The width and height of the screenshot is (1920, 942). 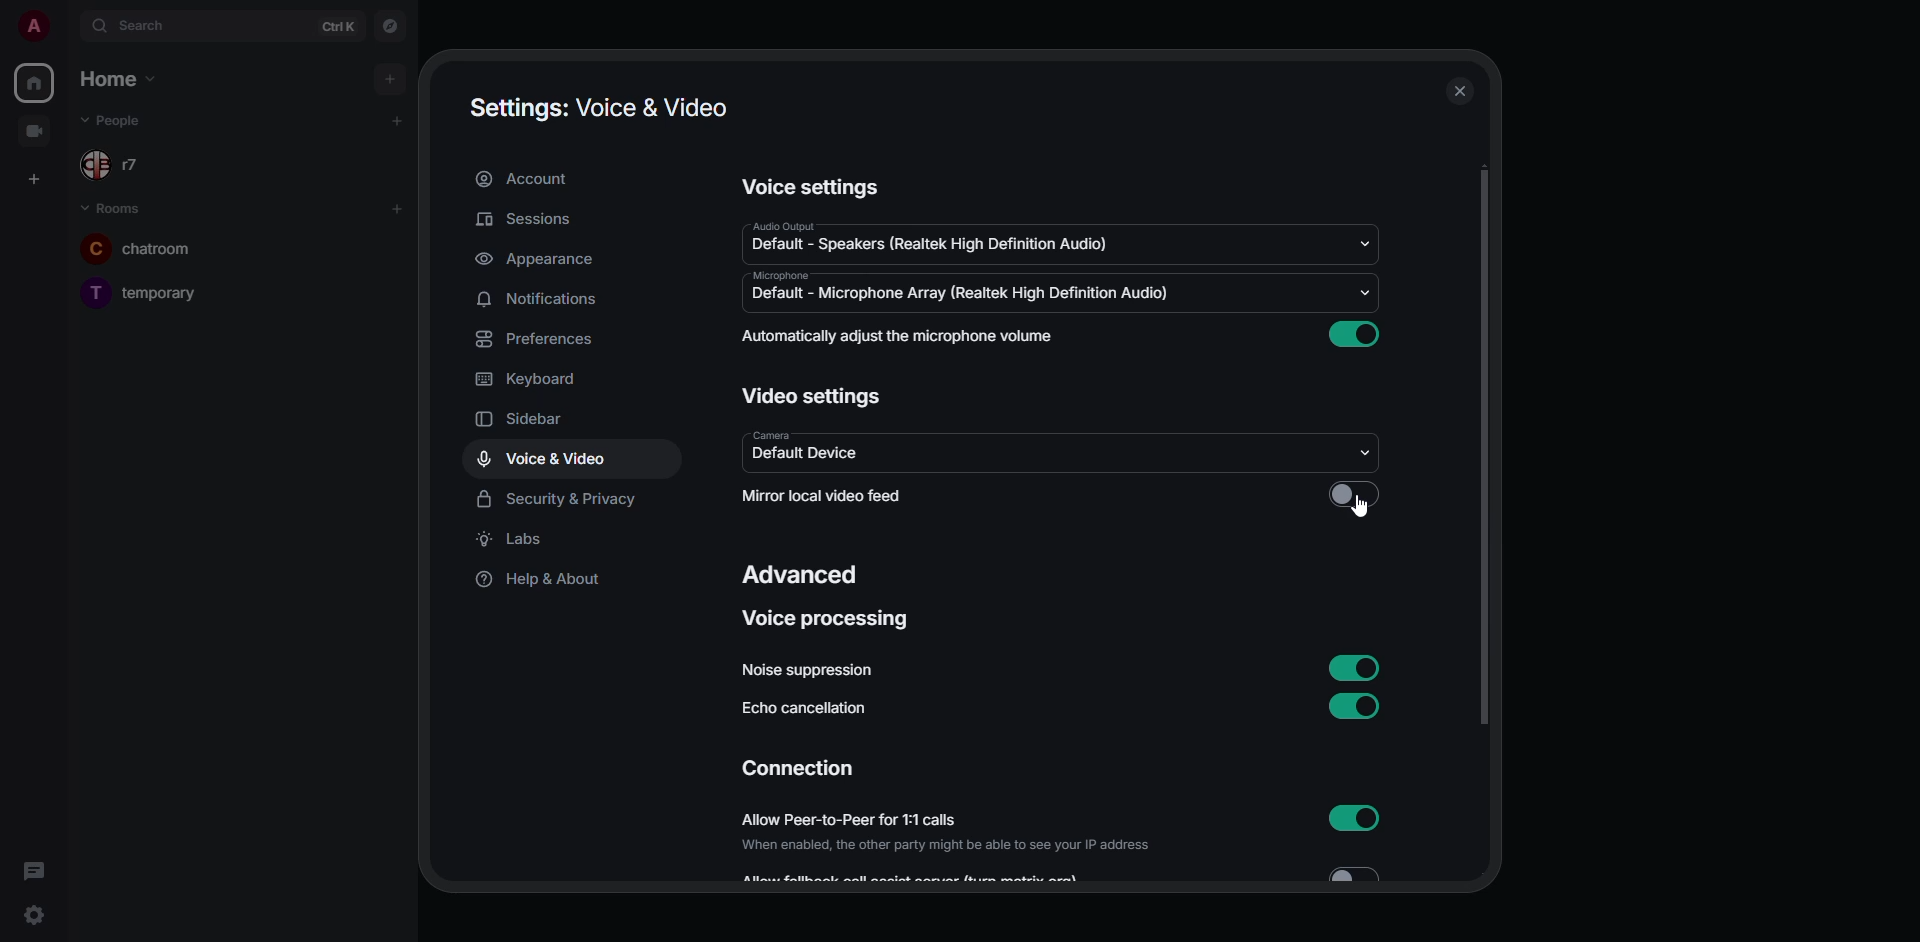 What do you see at coordinates (120, 78) in the screenshot?
I see `home` at bounding box center [120, 78].